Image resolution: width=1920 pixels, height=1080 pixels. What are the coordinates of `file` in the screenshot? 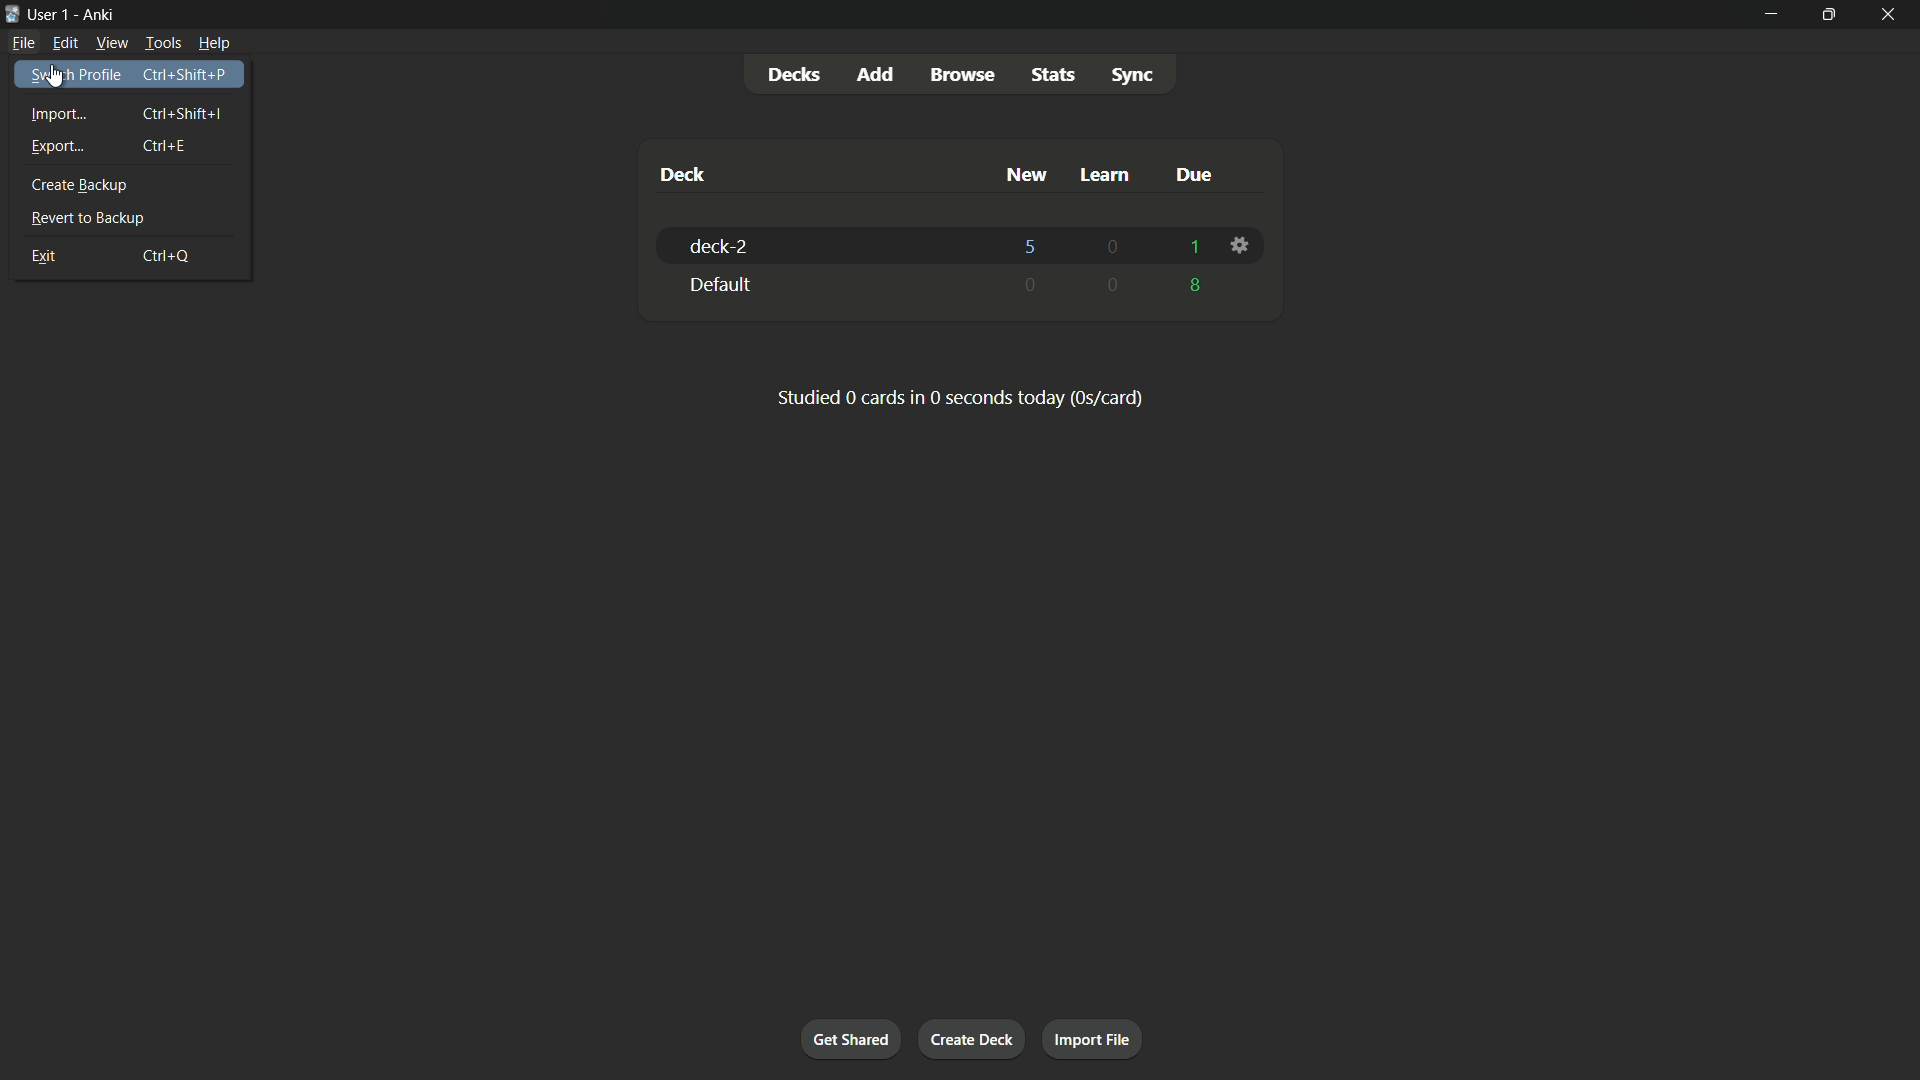 It's located at (26, 43).